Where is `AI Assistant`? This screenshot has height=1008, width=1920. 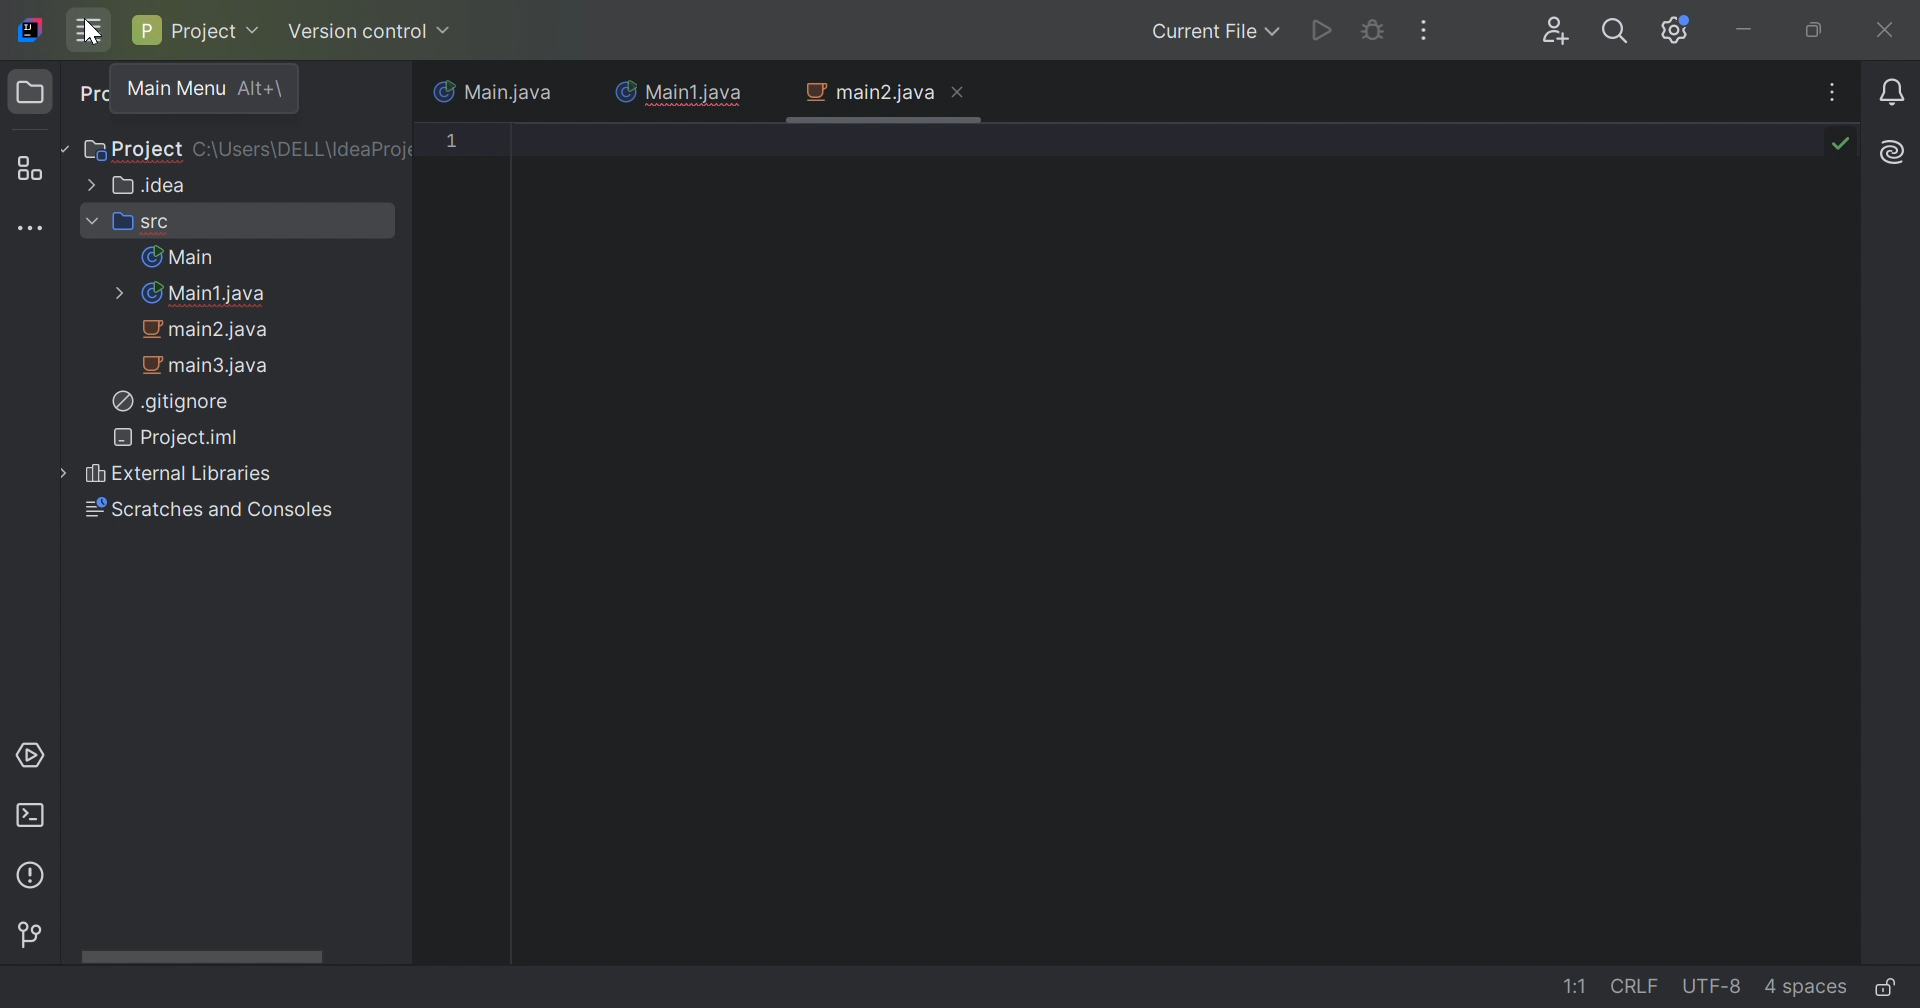 AI Assistant is located at coordinates (1893, 153).